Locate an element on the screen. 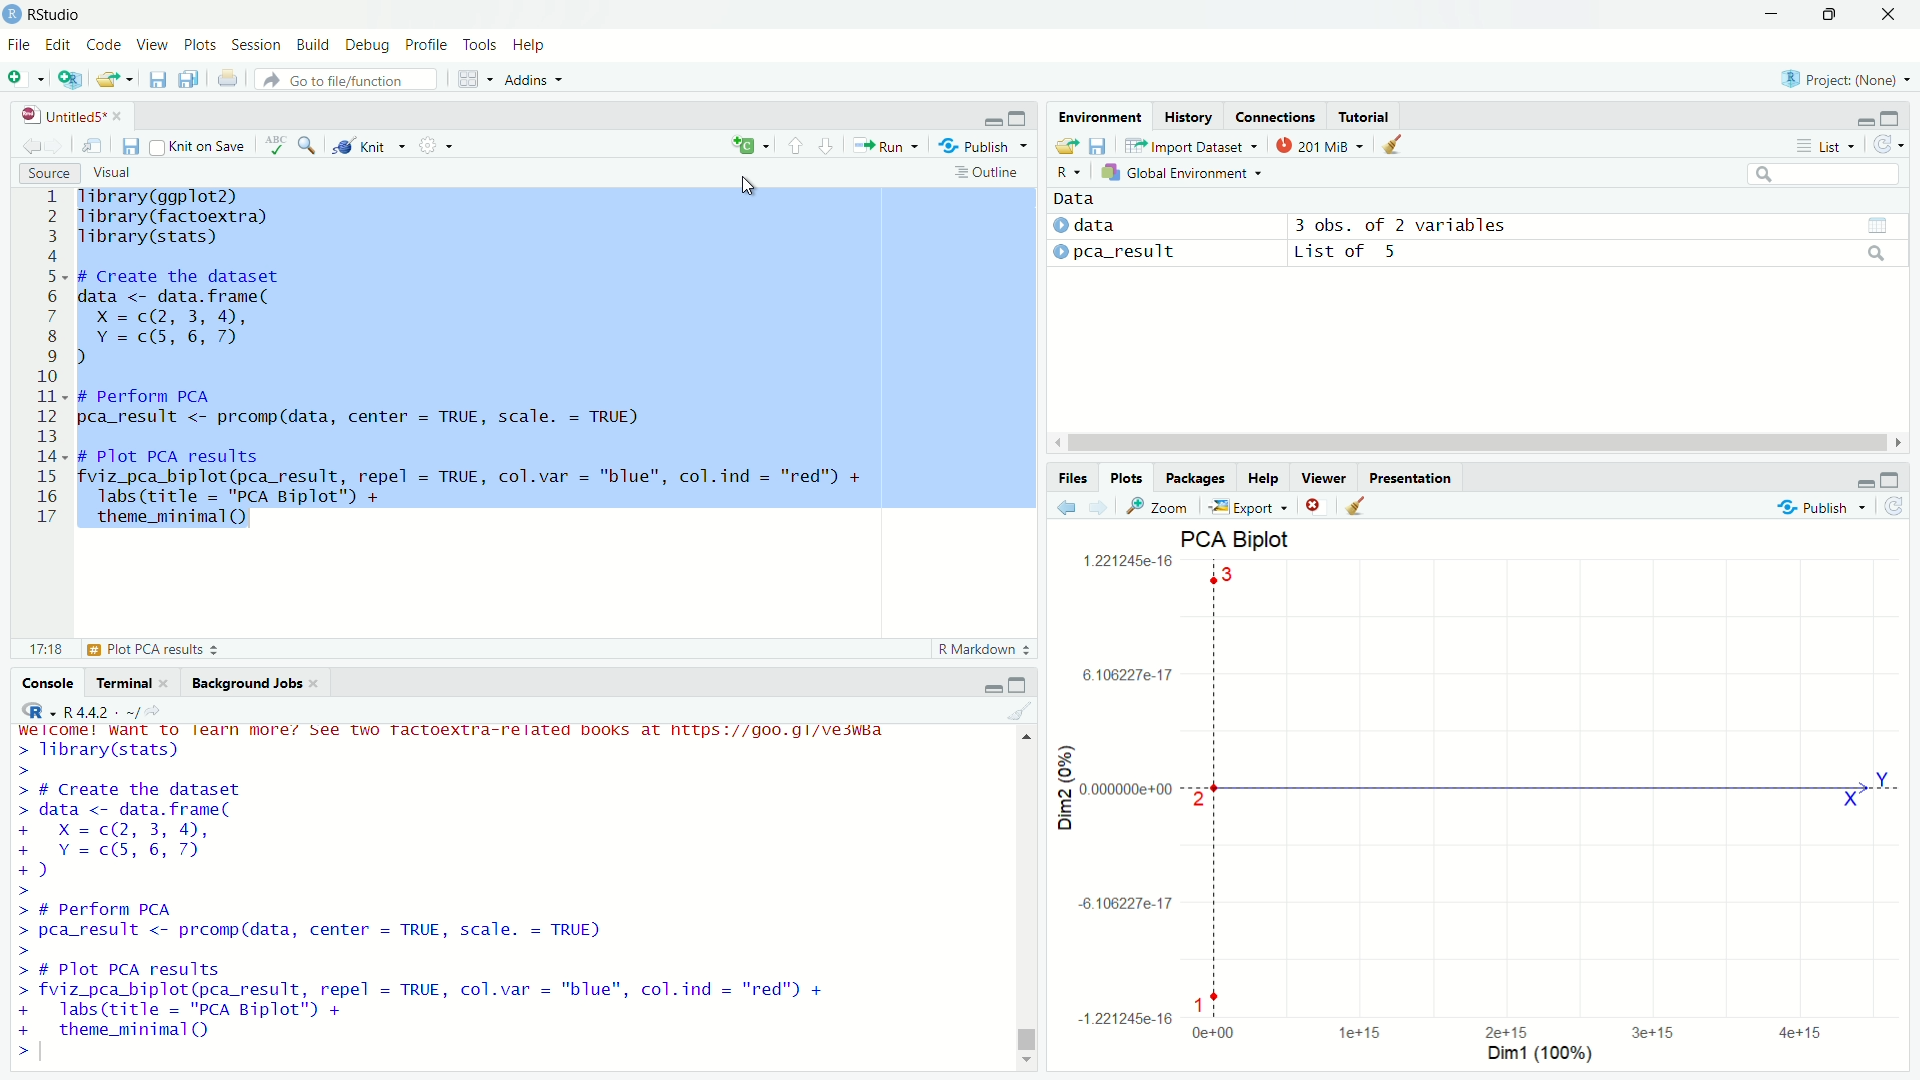 The image size is (1920, 1080). search is located at coordinates (1826, 174).